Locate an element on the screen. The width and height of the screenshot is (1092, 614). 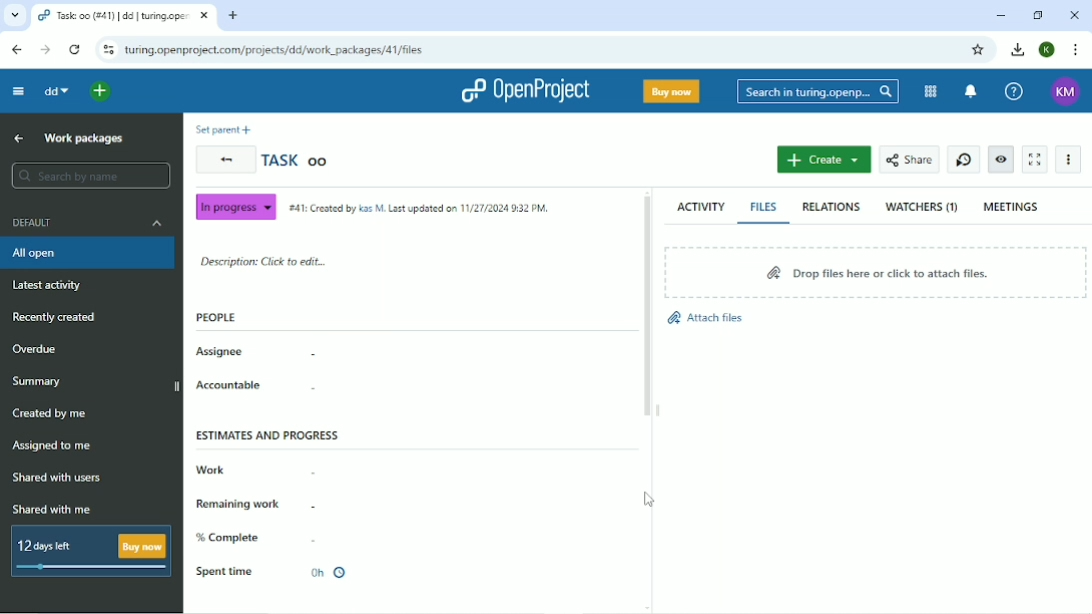
Overdue is located at coordinates (39, 348).